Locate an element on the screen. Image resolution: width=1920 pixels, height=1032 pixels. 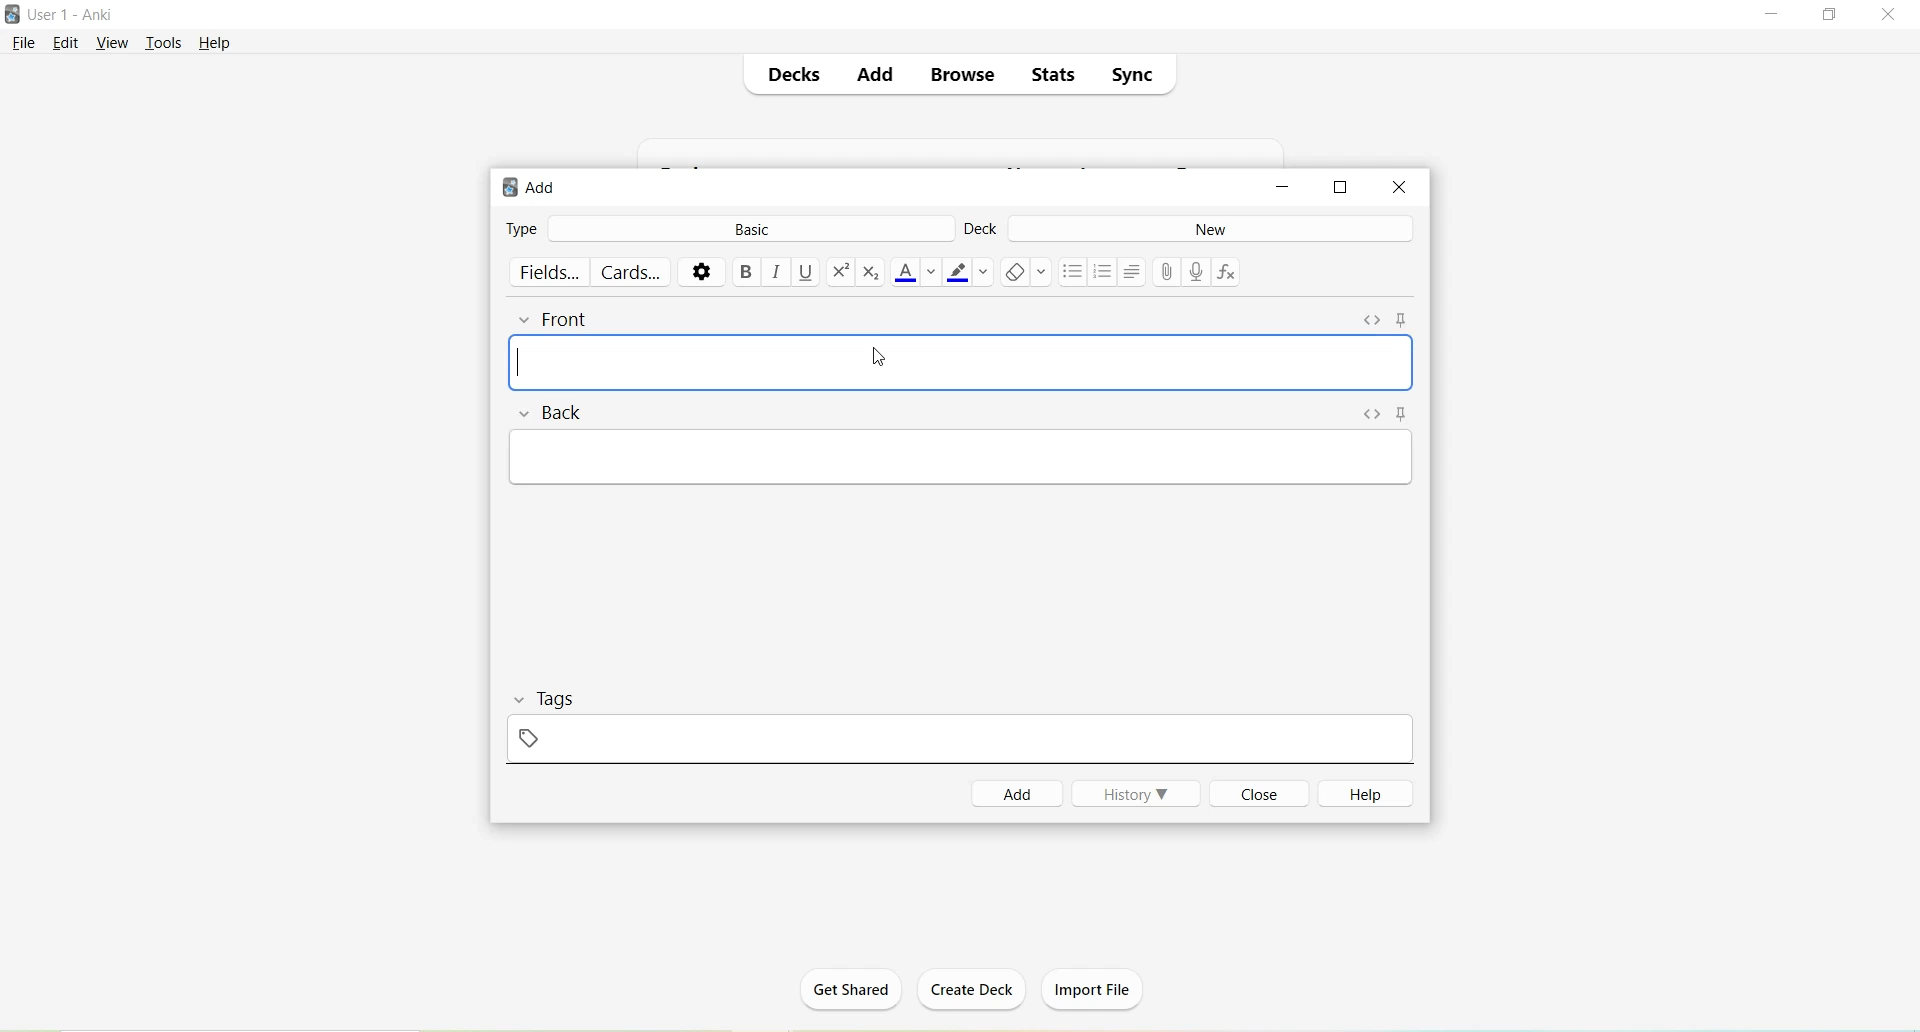
Front is located at coordinates (569, 320).